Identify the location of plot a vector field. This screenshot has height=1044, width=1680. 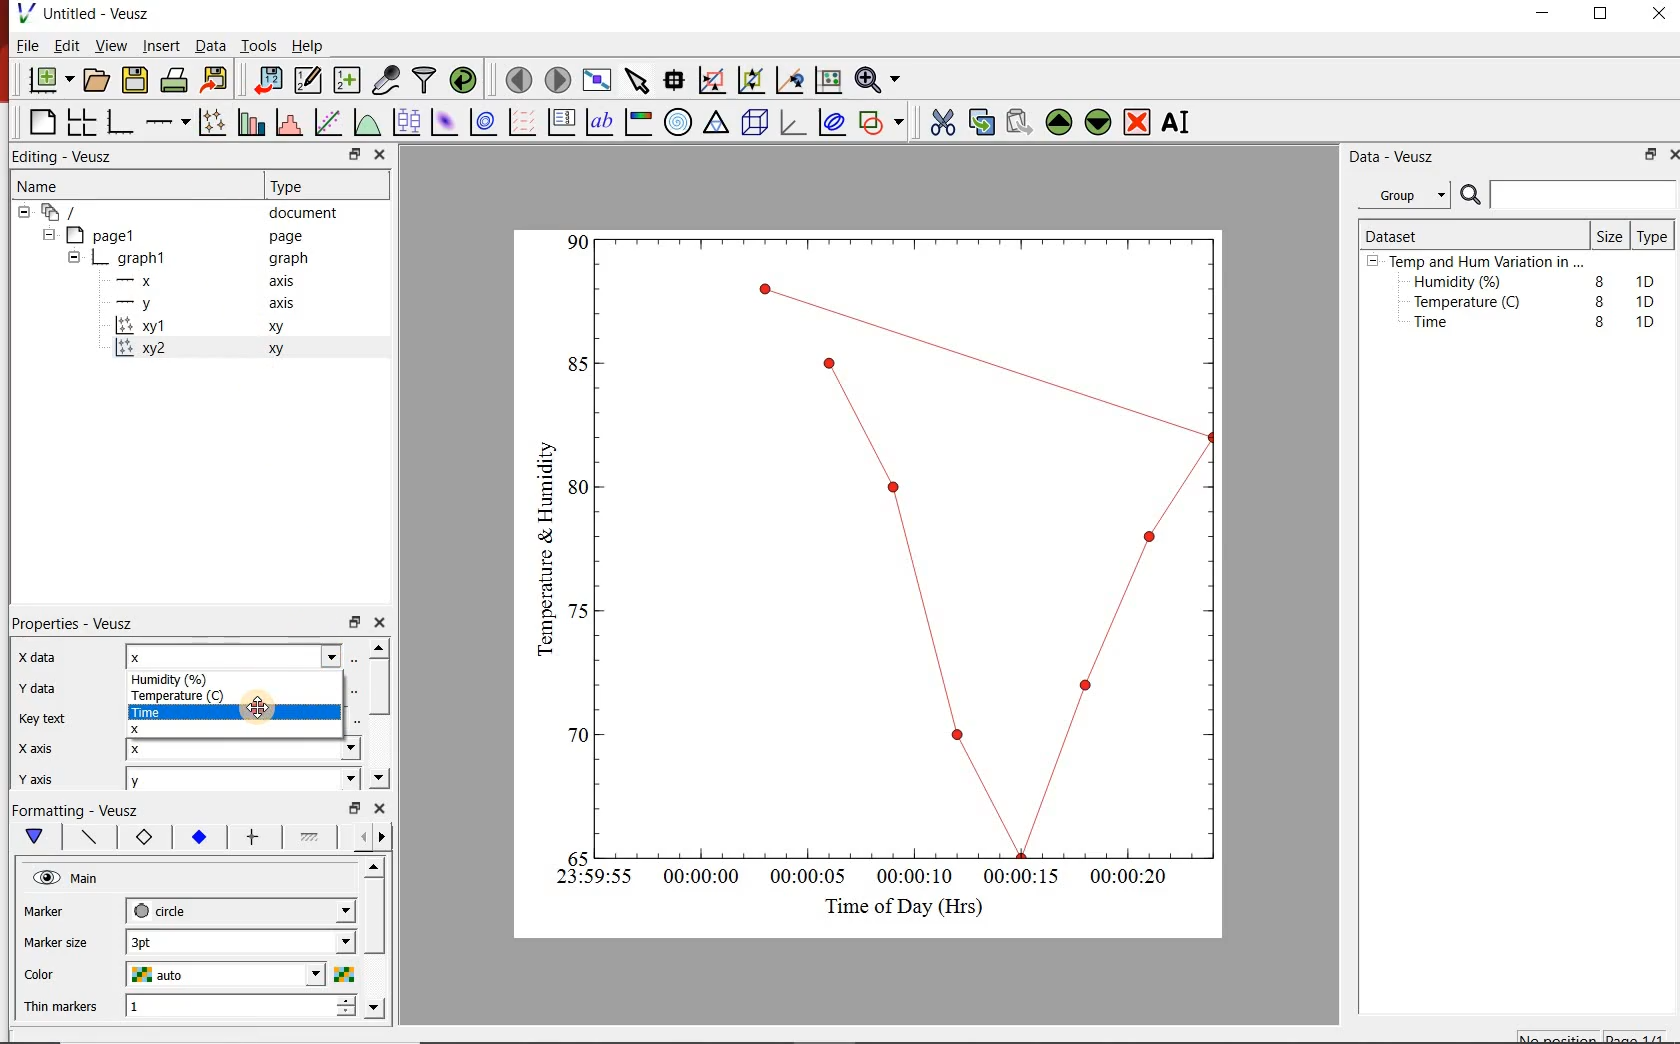
(523, 122).